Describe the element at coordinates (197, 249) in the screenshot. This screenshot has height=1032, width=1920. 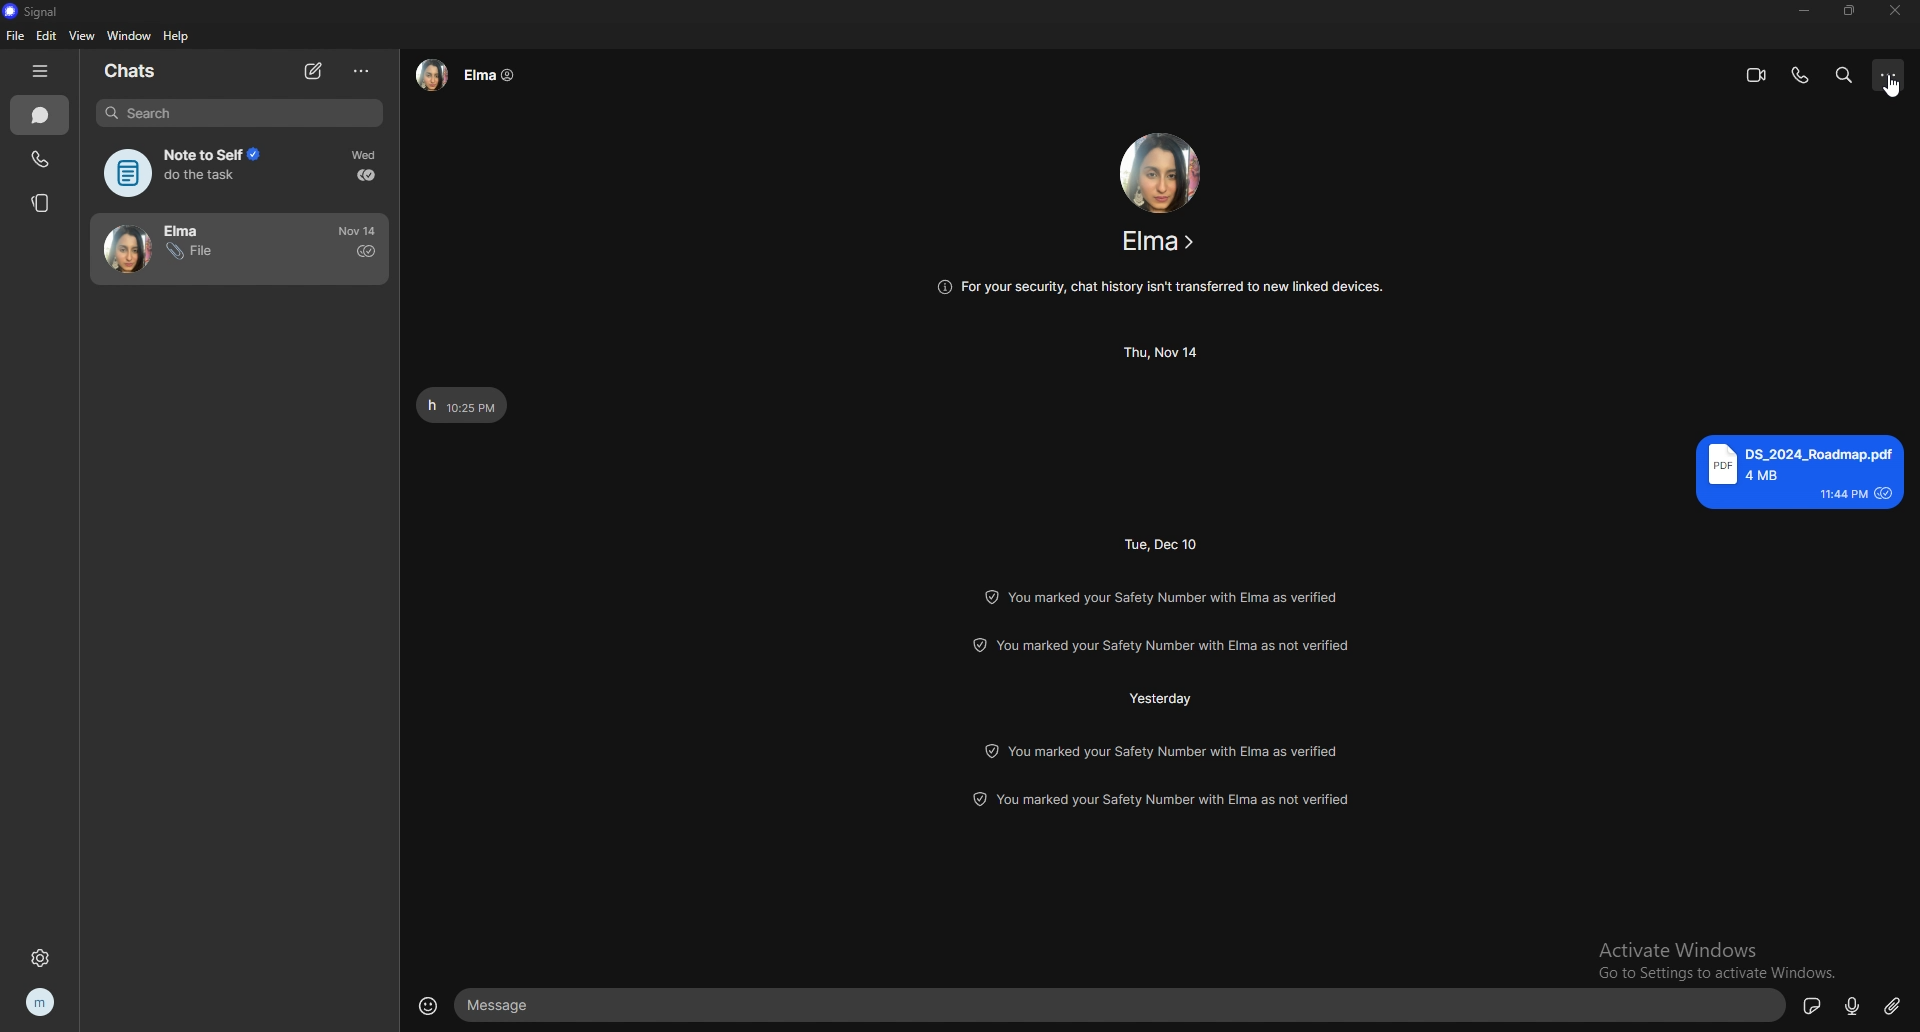
I see `contact` at that location.